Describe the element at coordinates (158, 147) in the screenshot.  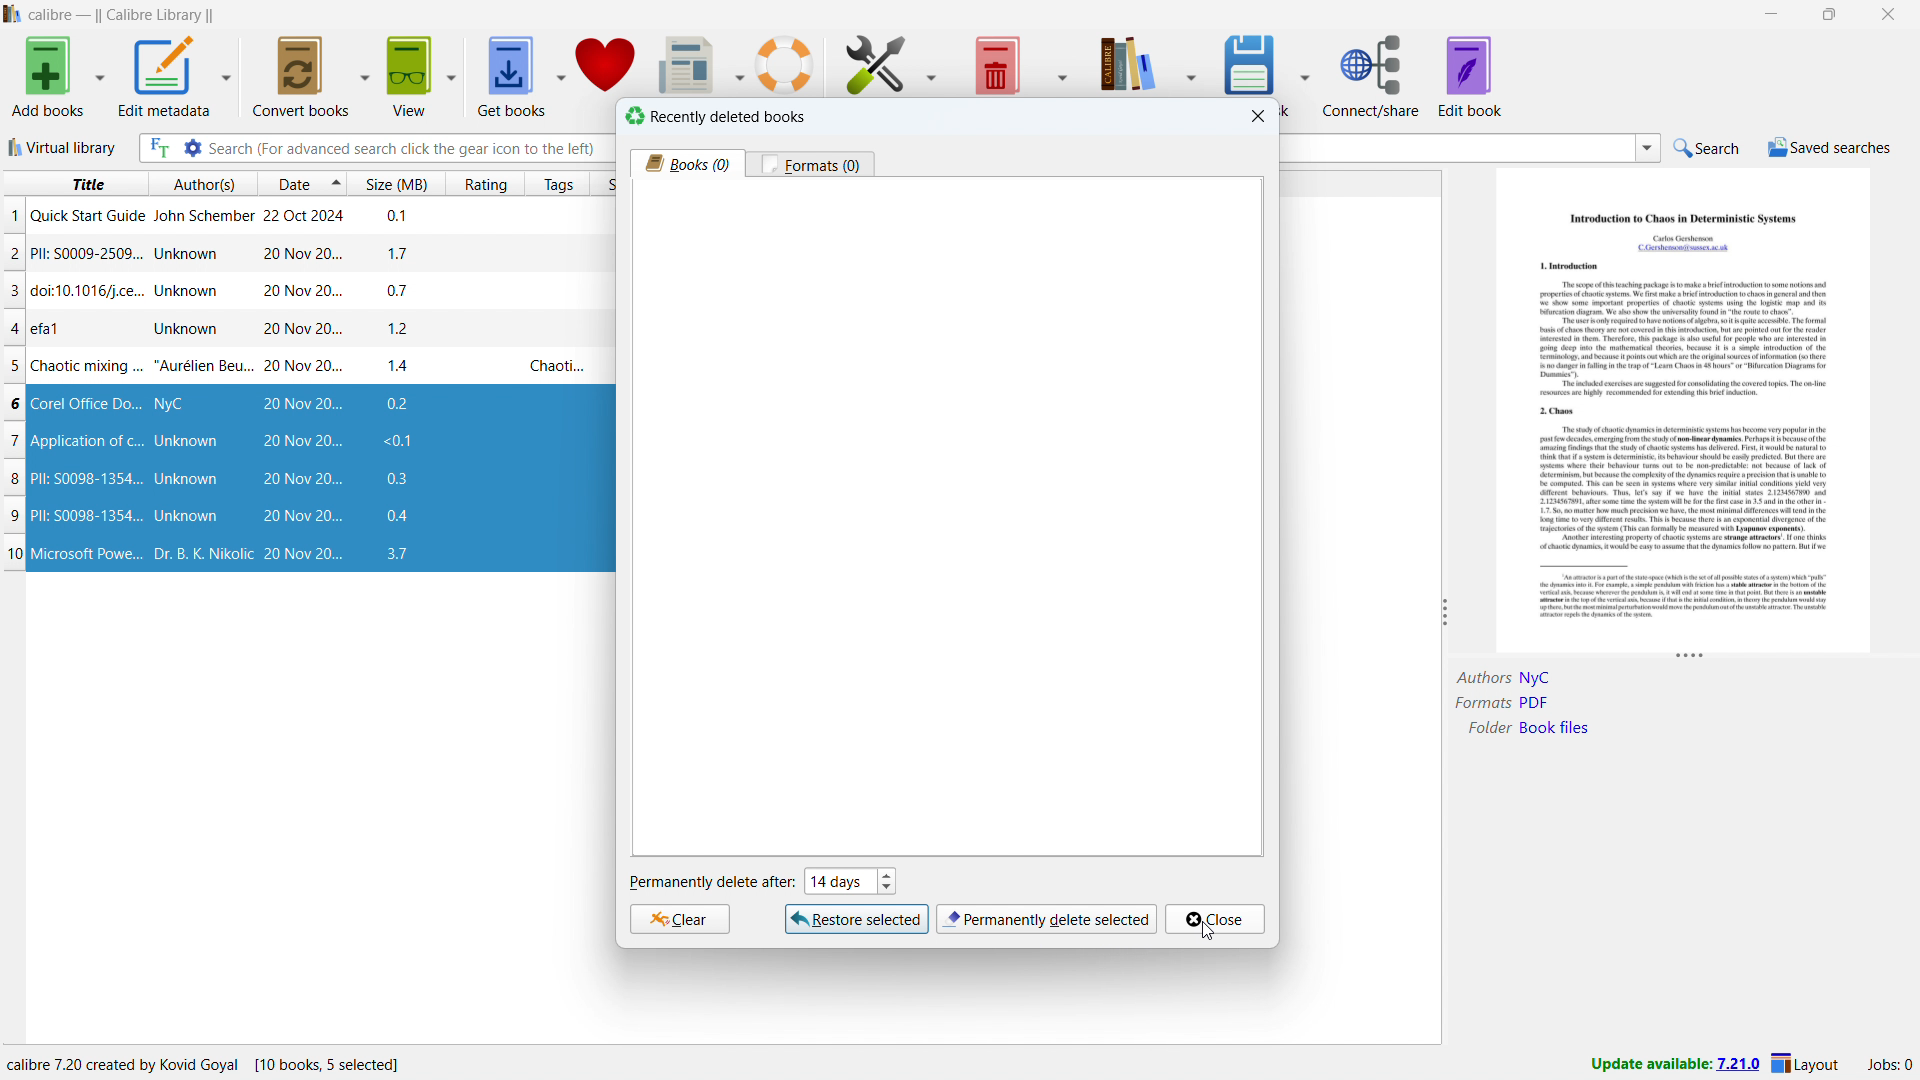
I see `full text search` at that location.